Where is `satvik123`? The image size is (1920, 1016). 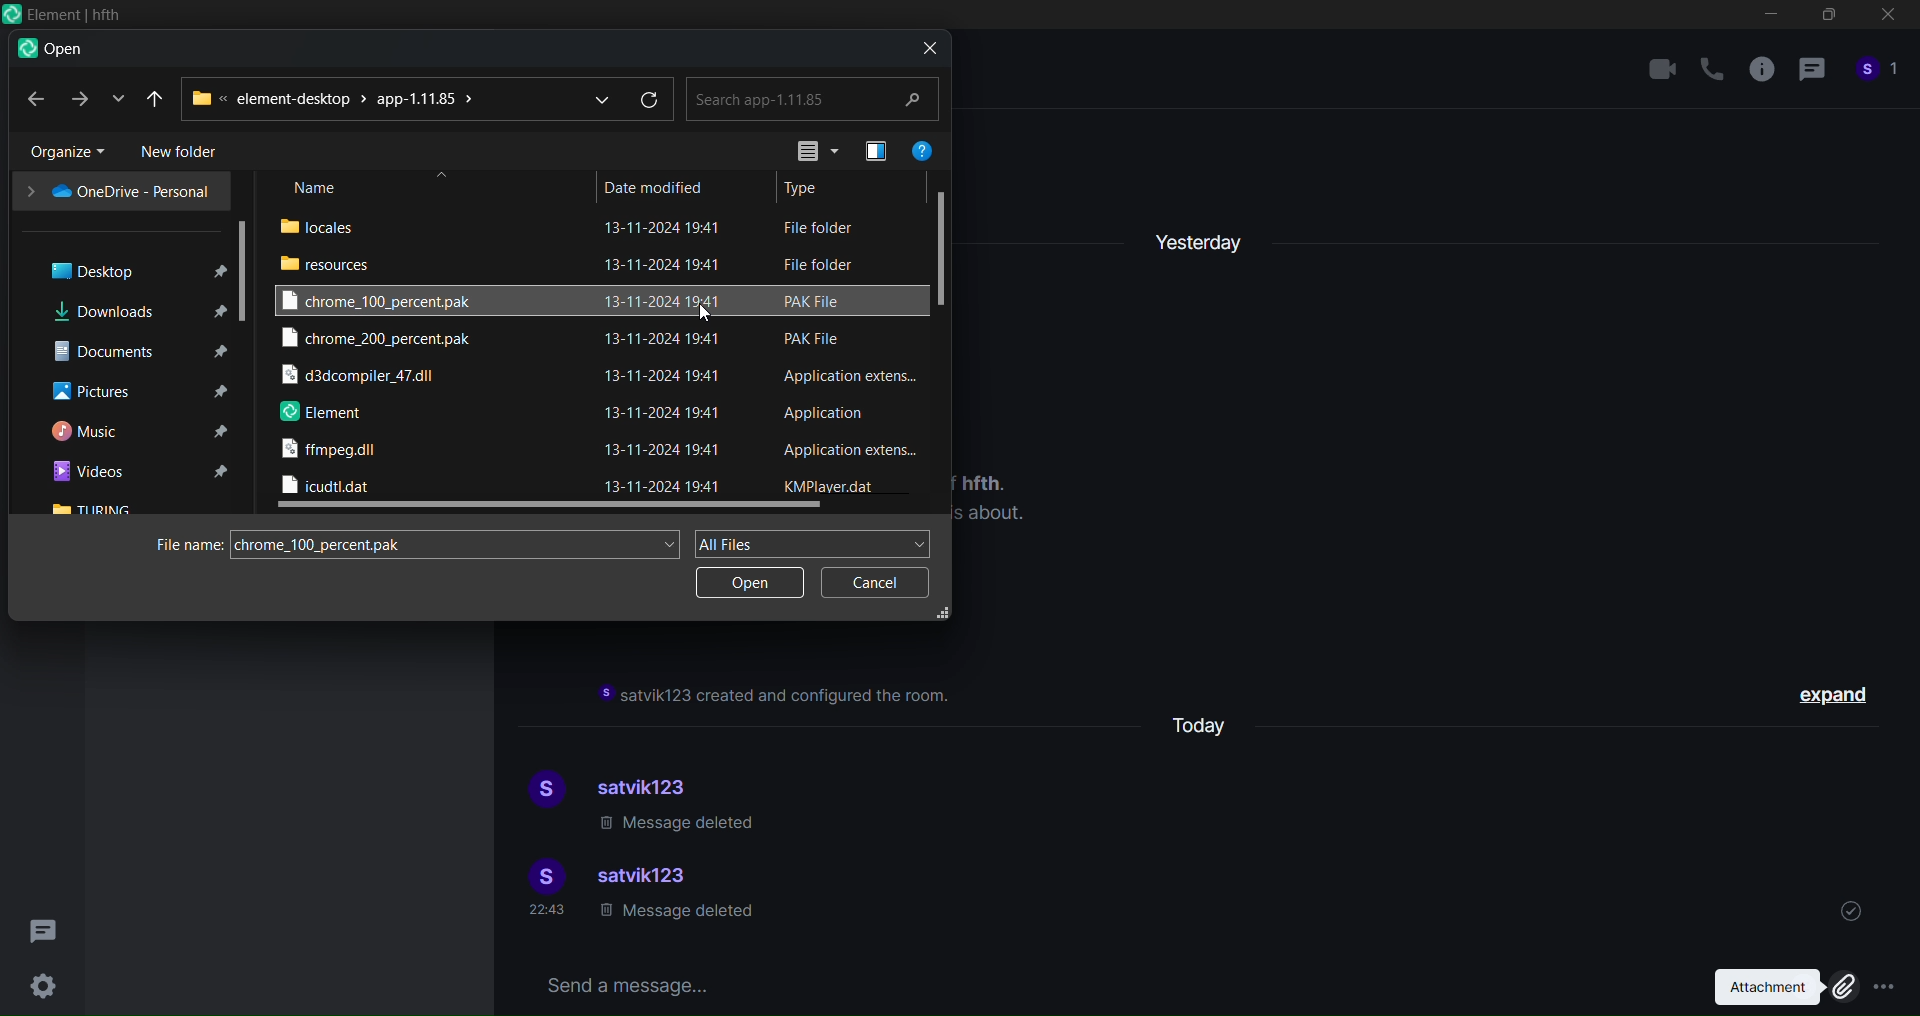 satvik123 is located at coordinates (647, 878).